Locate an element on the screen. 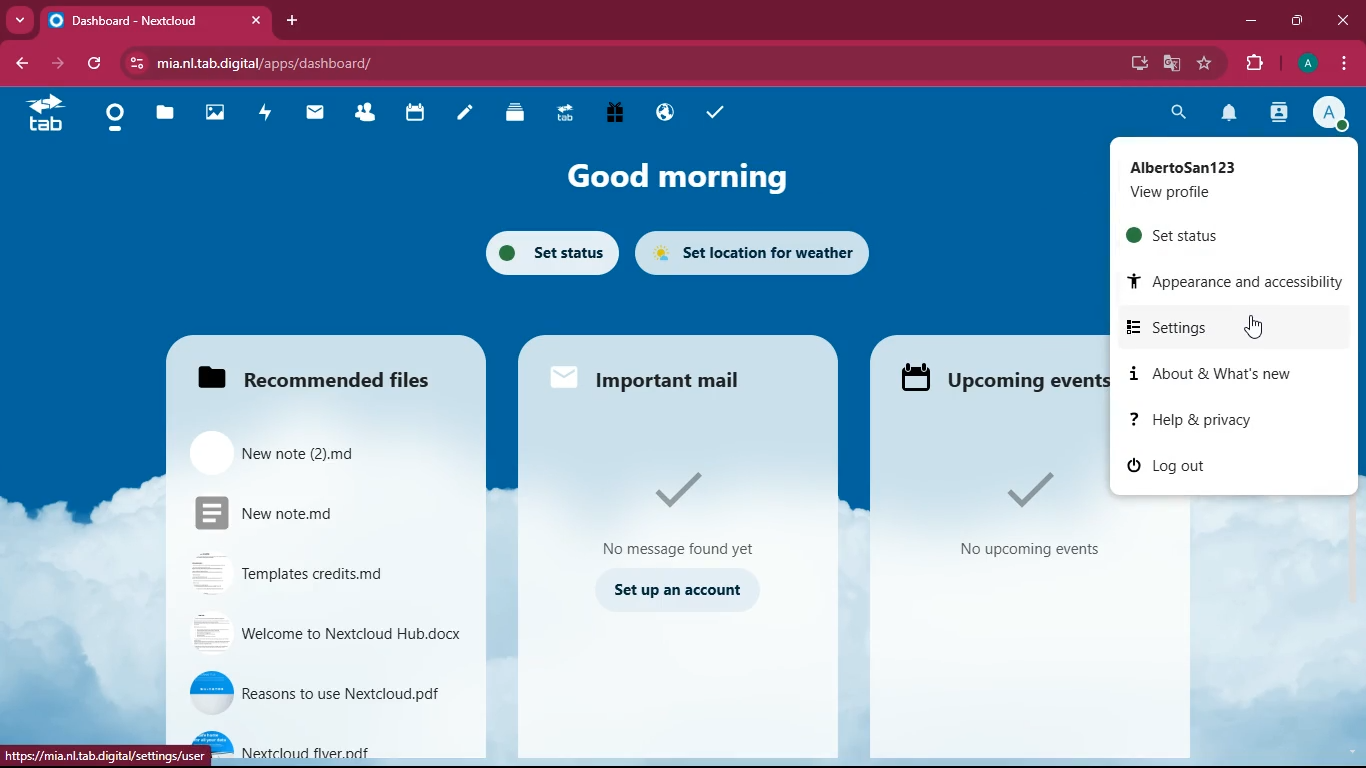 This screenshot has width=1366, height=768. profile is located at coordinates (1328, 112).